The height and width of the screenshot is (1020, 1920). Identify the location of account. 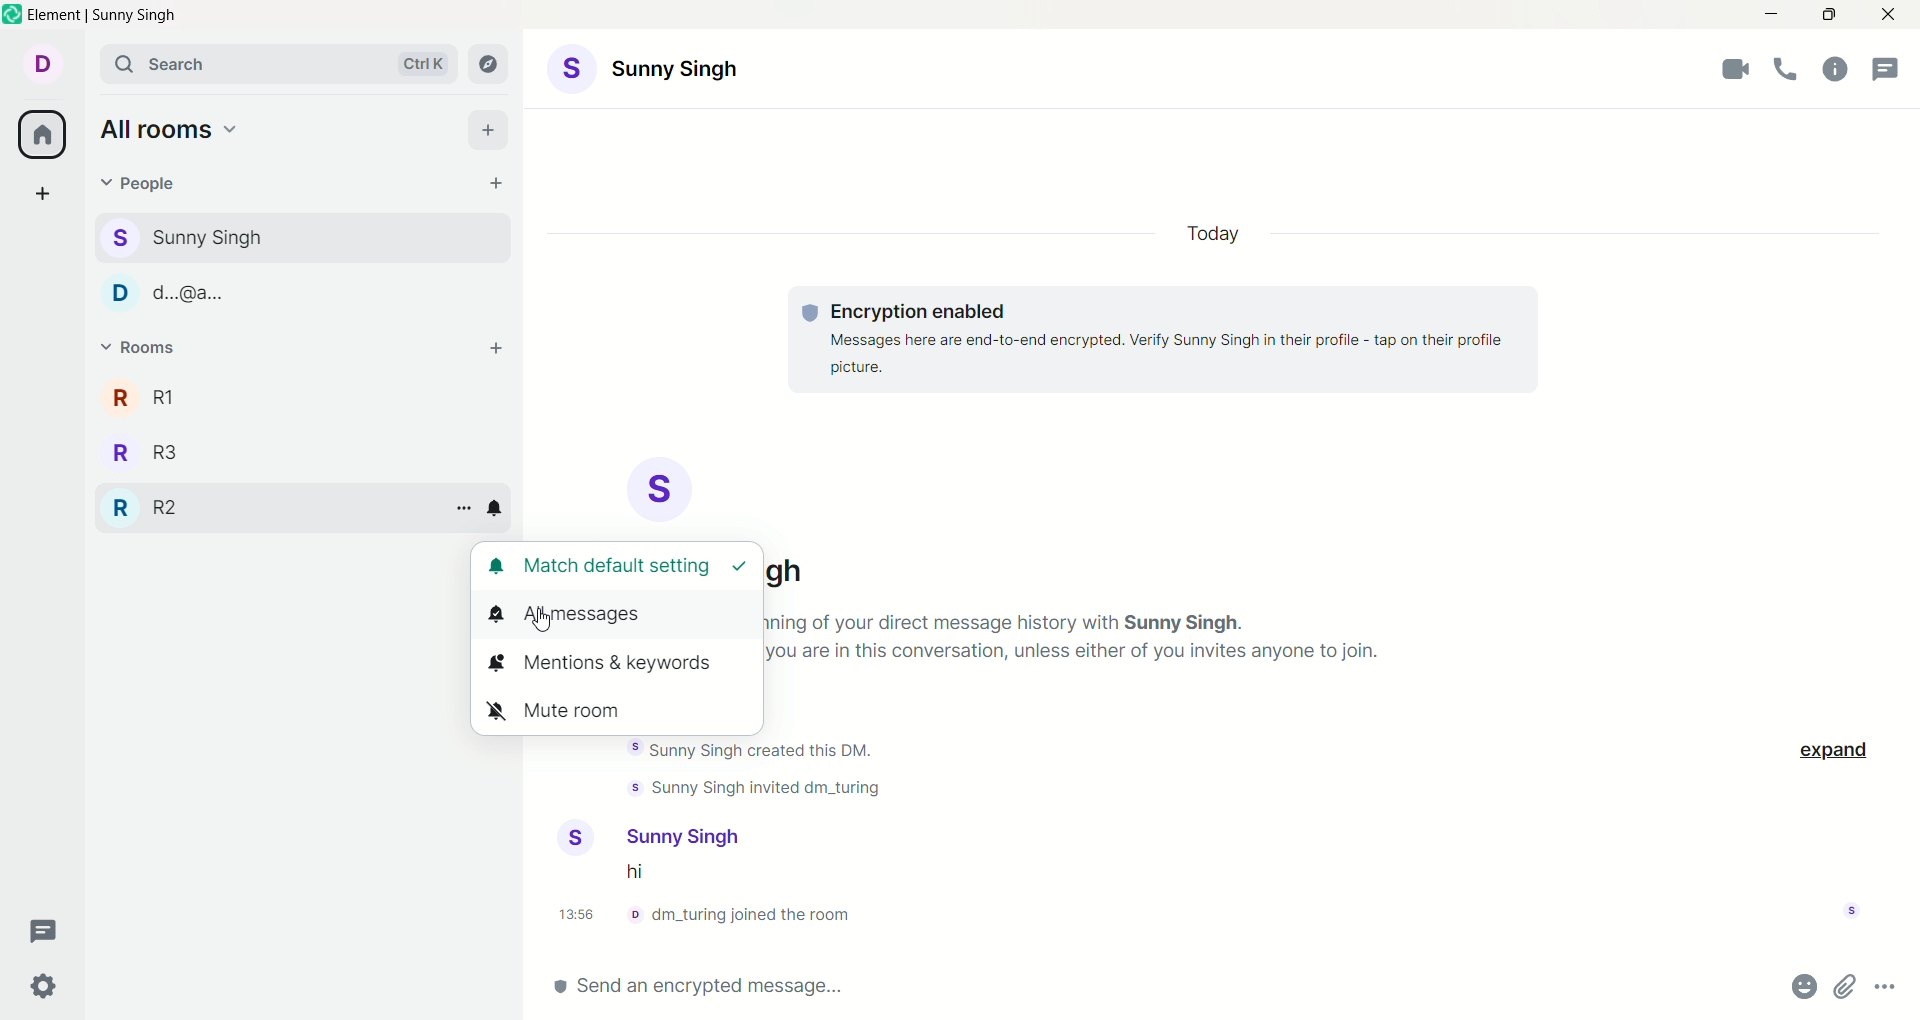
(47, 63).